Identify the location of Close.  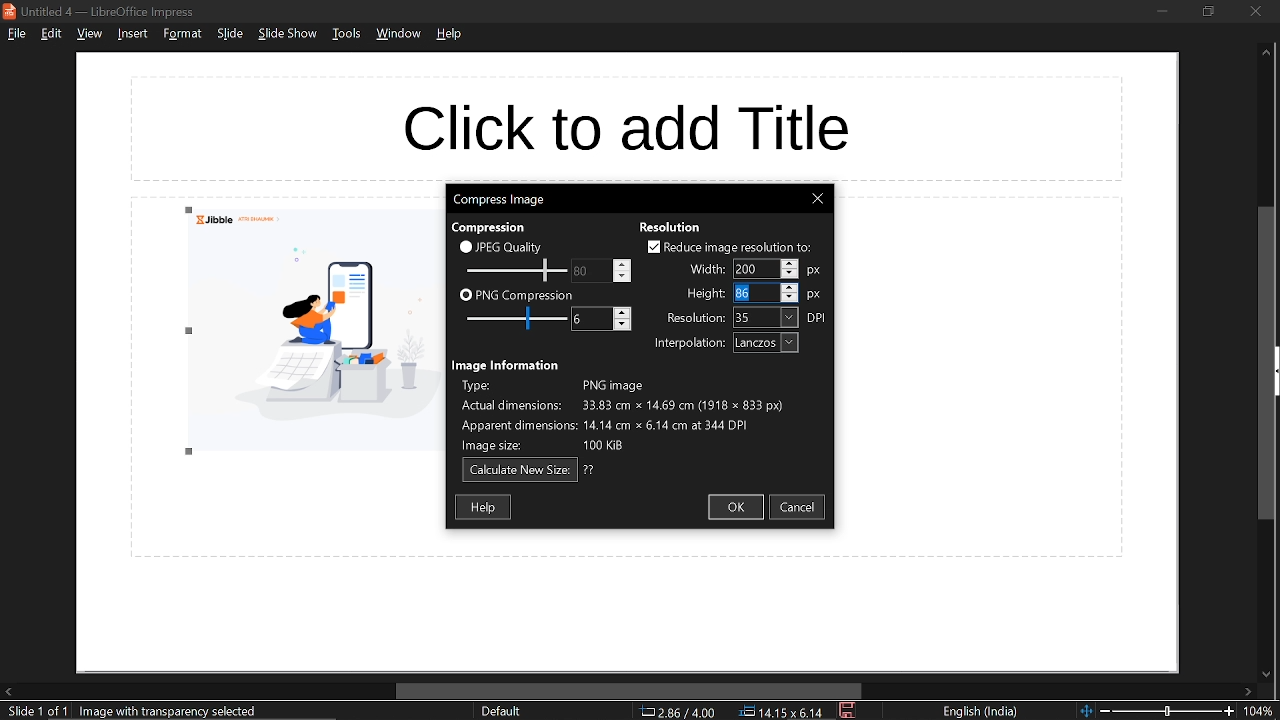
(817, 199).